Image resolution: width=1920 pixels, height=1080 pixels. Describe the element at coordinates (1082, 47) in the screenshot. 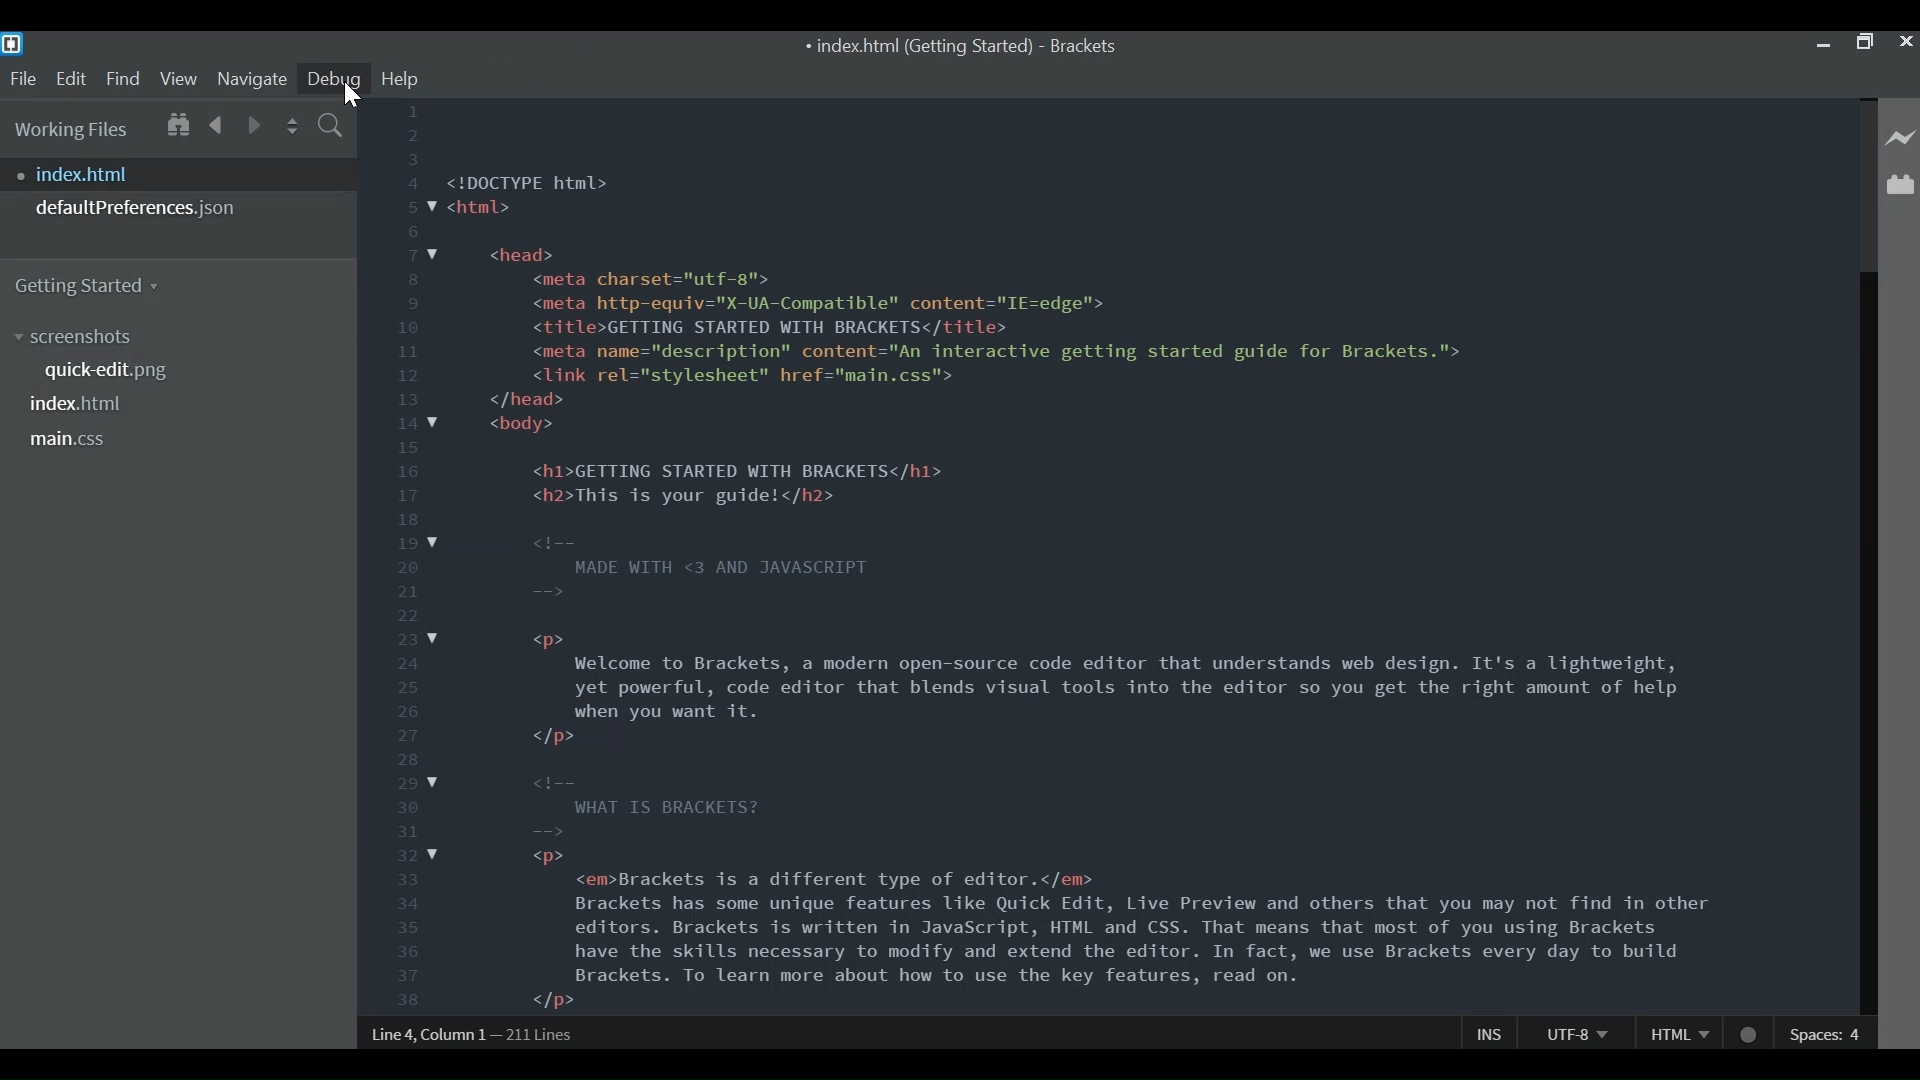

I see `Brackets` at that location.